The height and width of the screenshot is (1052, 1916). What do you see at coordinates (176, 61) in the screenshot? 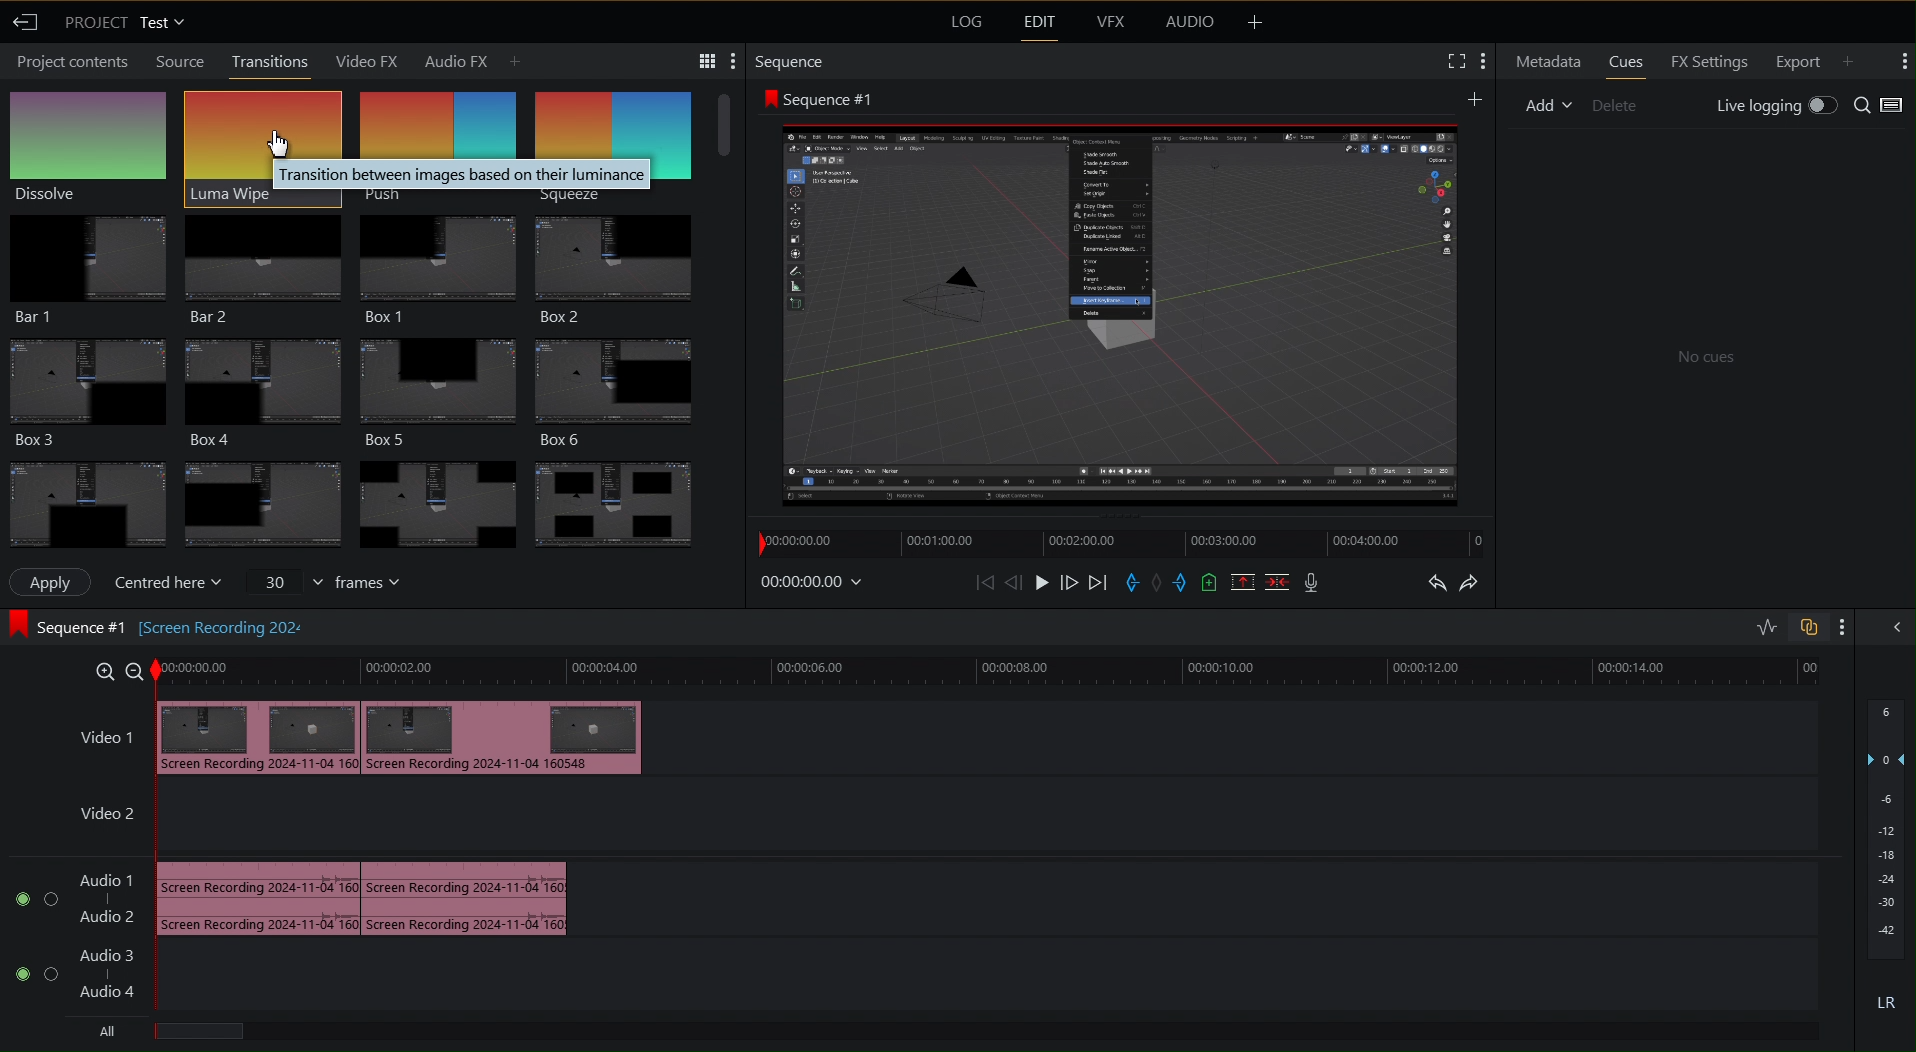
I see `Source` at bounding box center [176, 61].